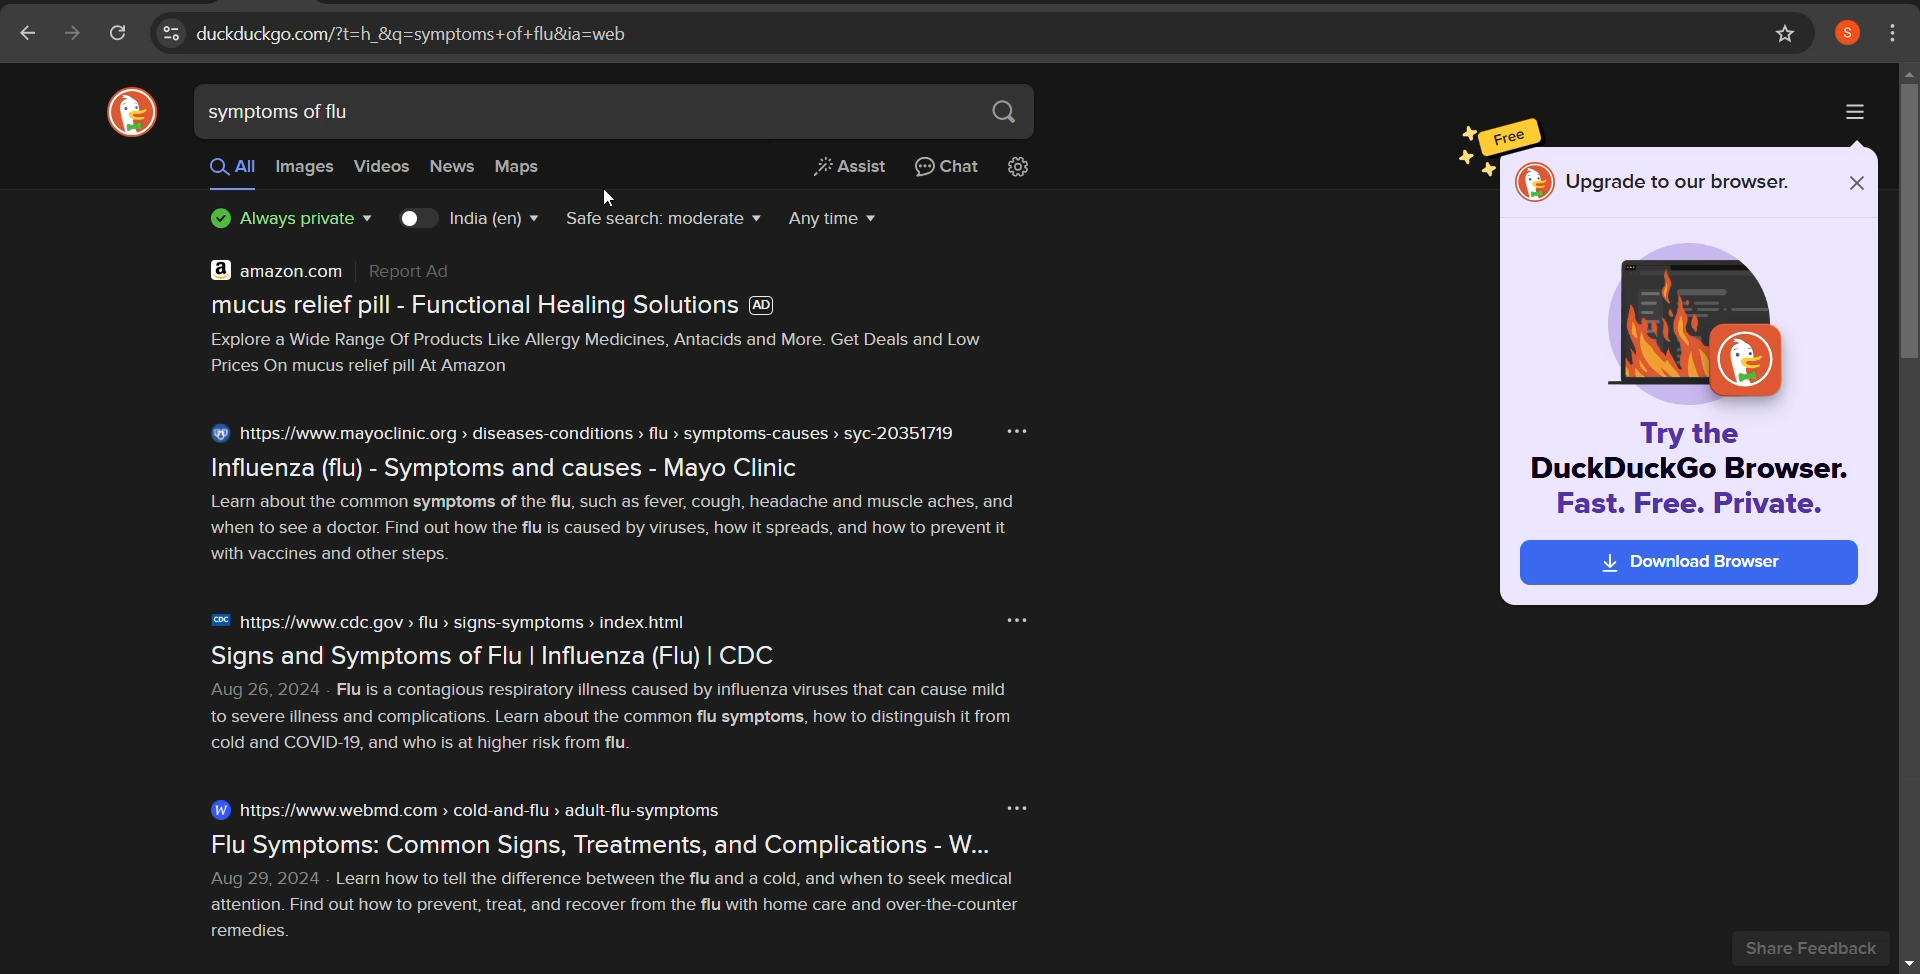 This screenshot has height=974, width=1920. What do you see at coordinates (626, 910) in the screenshot?
I see `Aug 29,2024 - Learn how to tell the difference between the flu and a cold, and when to seek medical
attention. Find out how to prevent, treat, and recover from the flu with home care and over-the-counter
remedies.` at bounding box center [626, 910].